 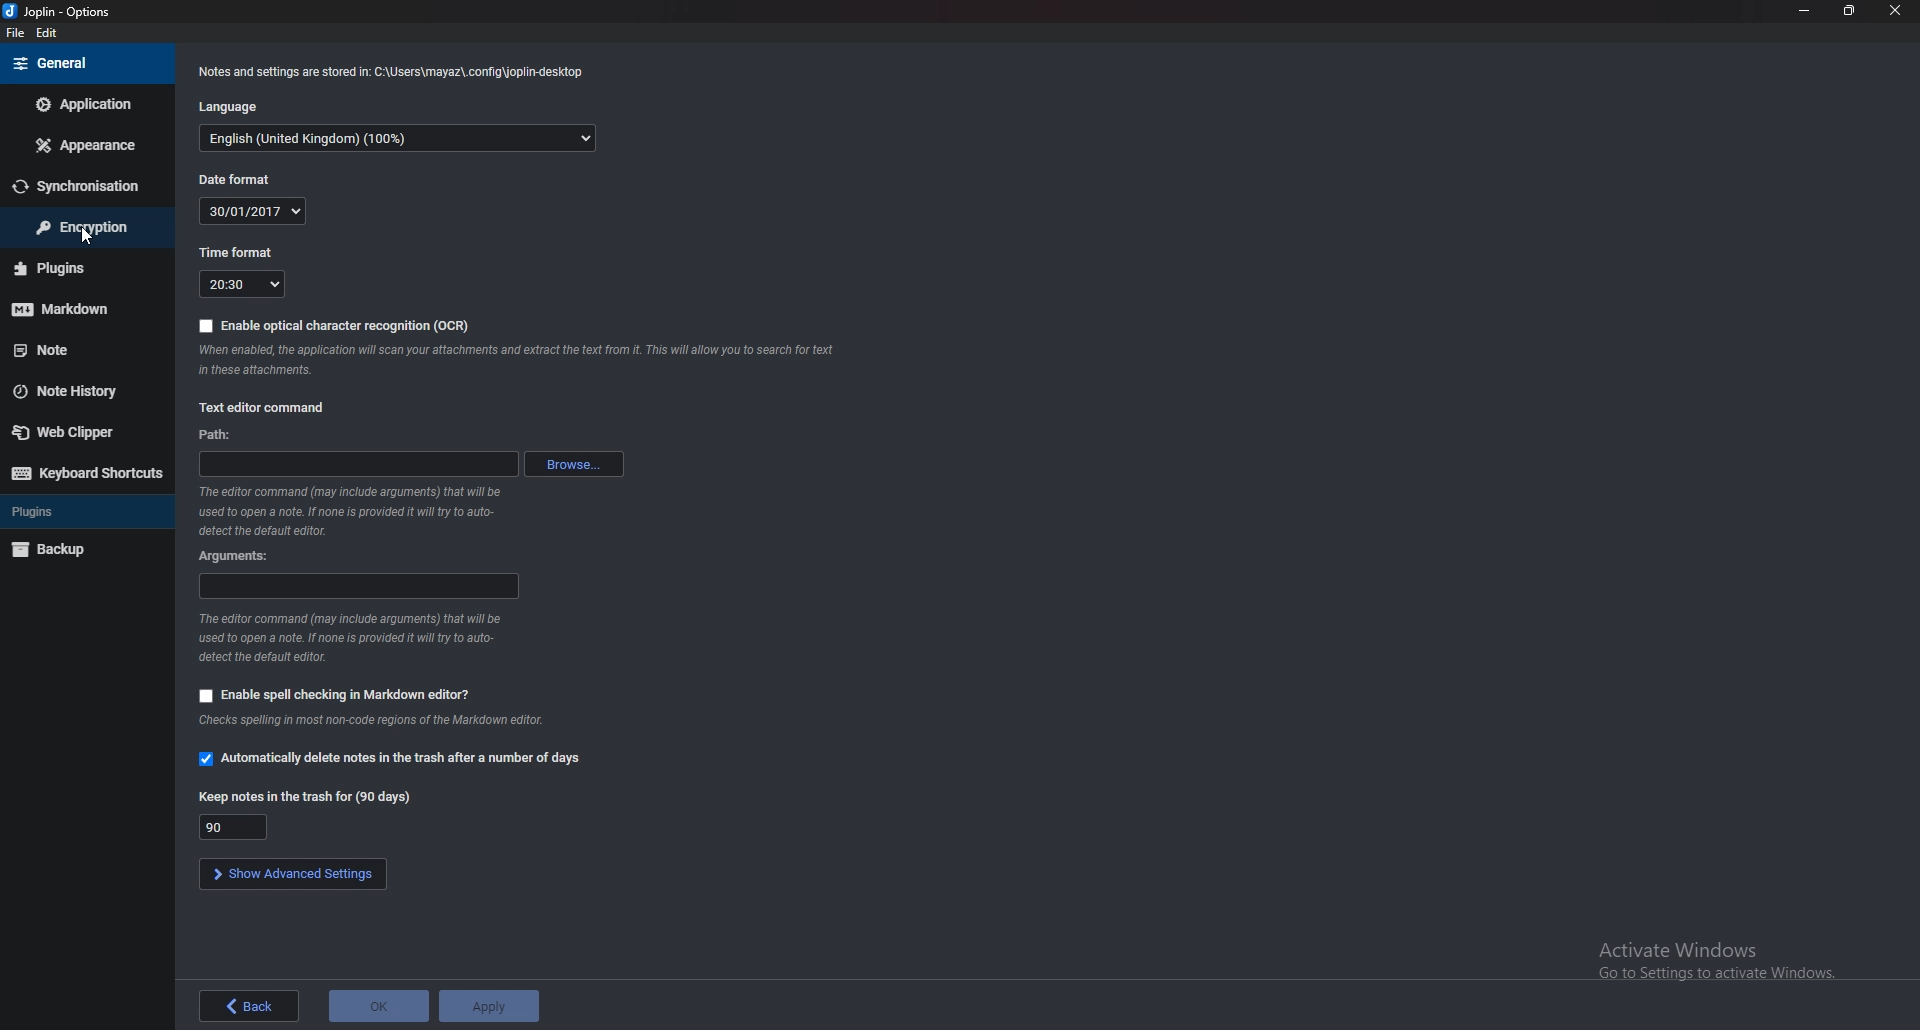 I want to click on browse, so click(x=577, y=464).